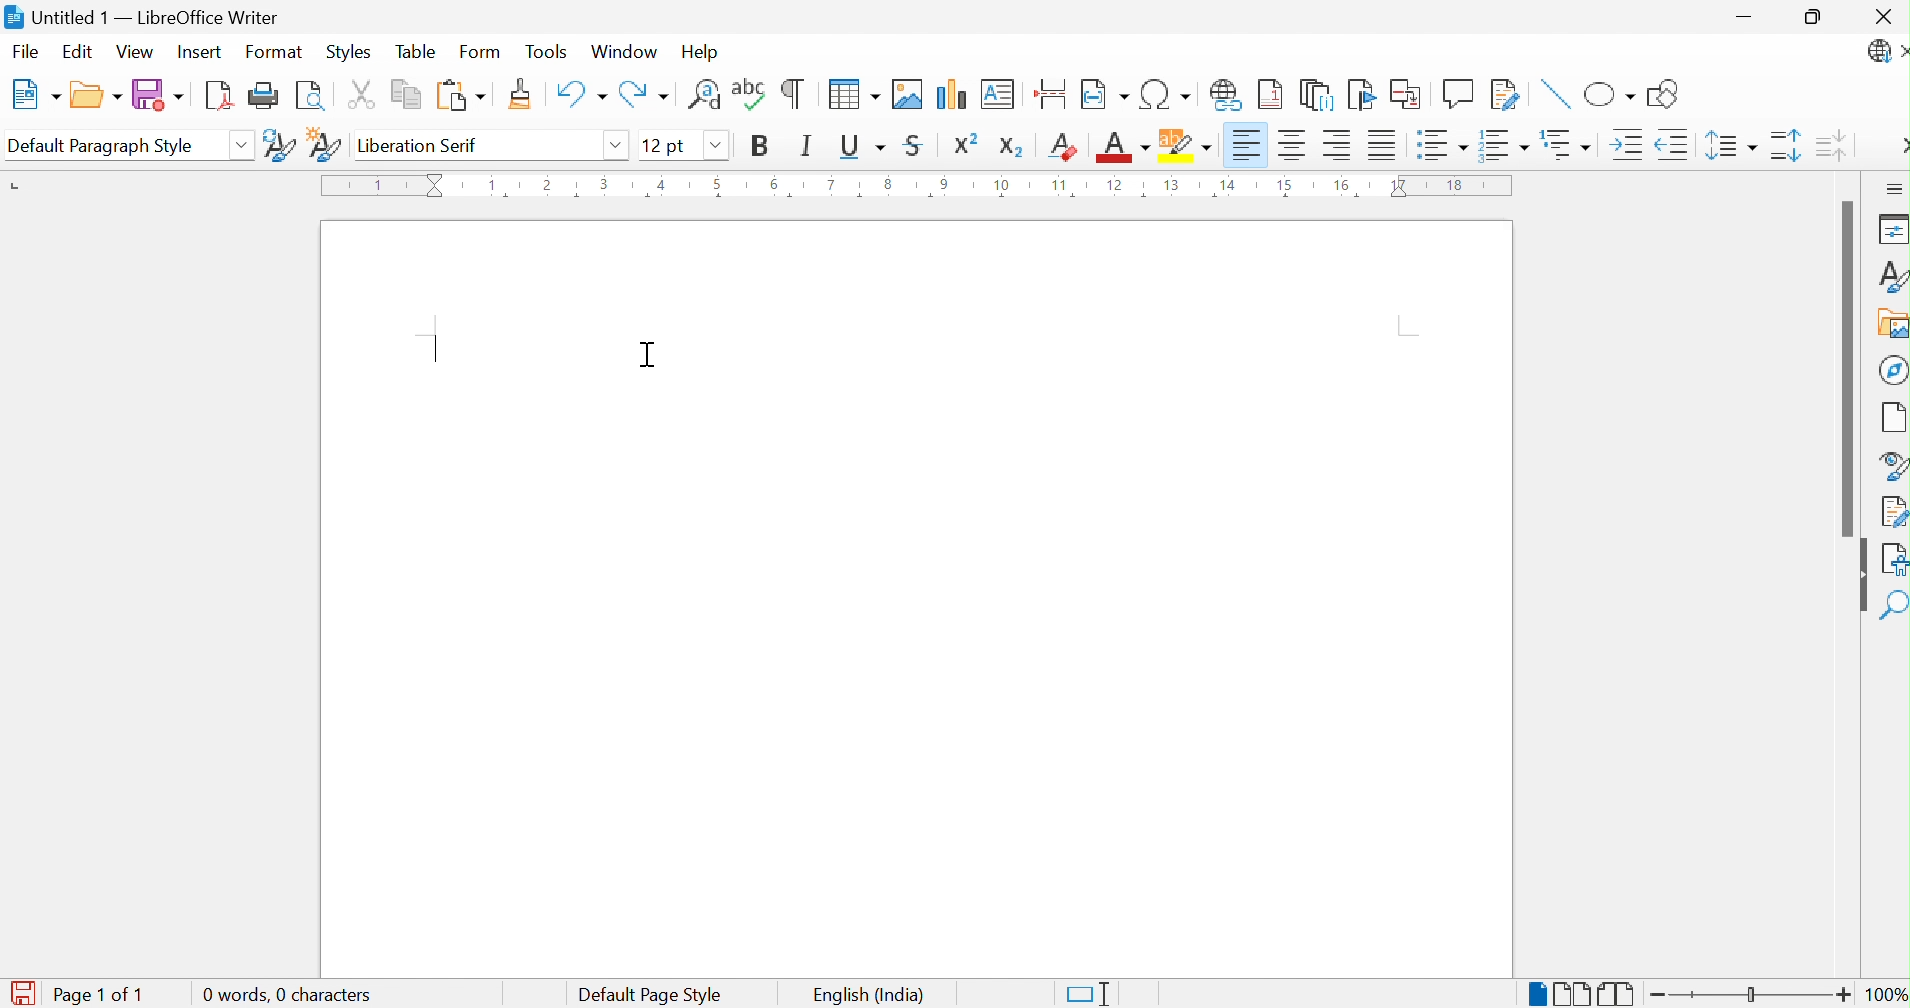  I want to click on Increase Indent, so click(1625, 145).